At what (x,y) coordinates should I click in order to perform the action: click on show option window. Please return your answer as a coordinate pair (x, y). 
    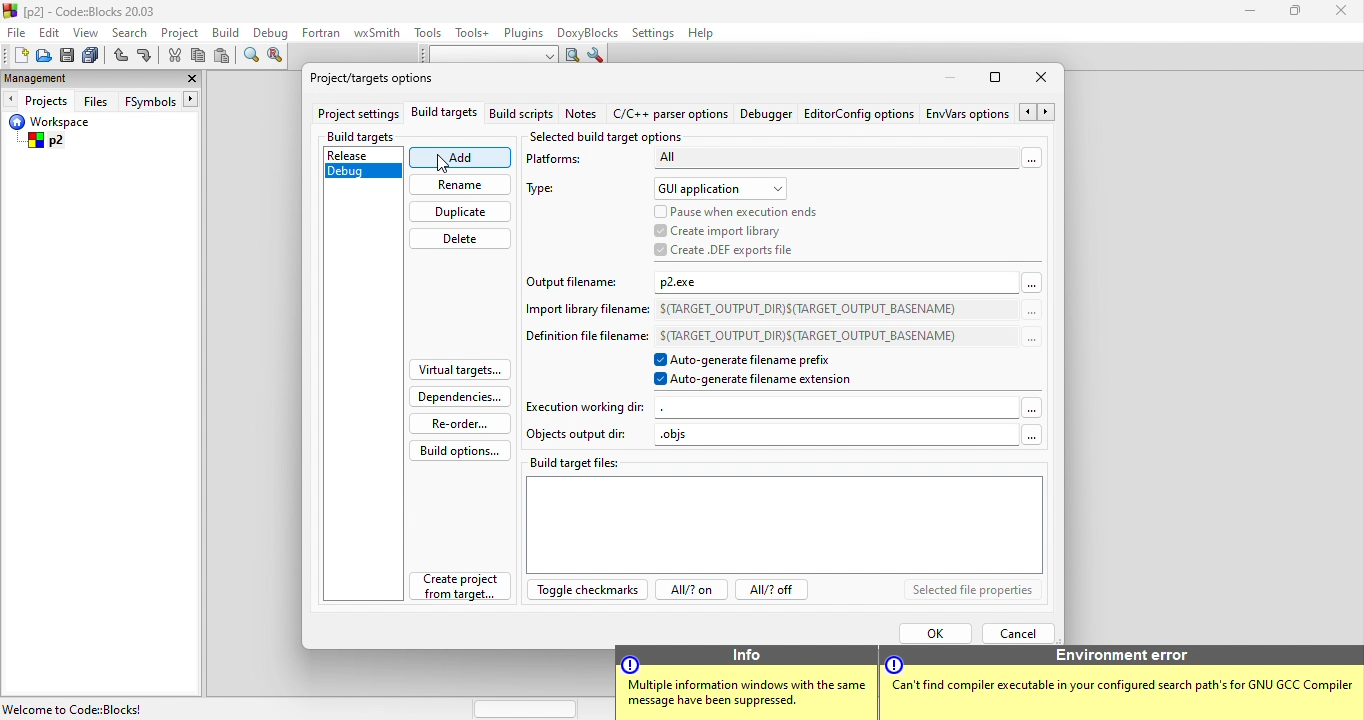
    Looking at the image, I should click on (598, 57).